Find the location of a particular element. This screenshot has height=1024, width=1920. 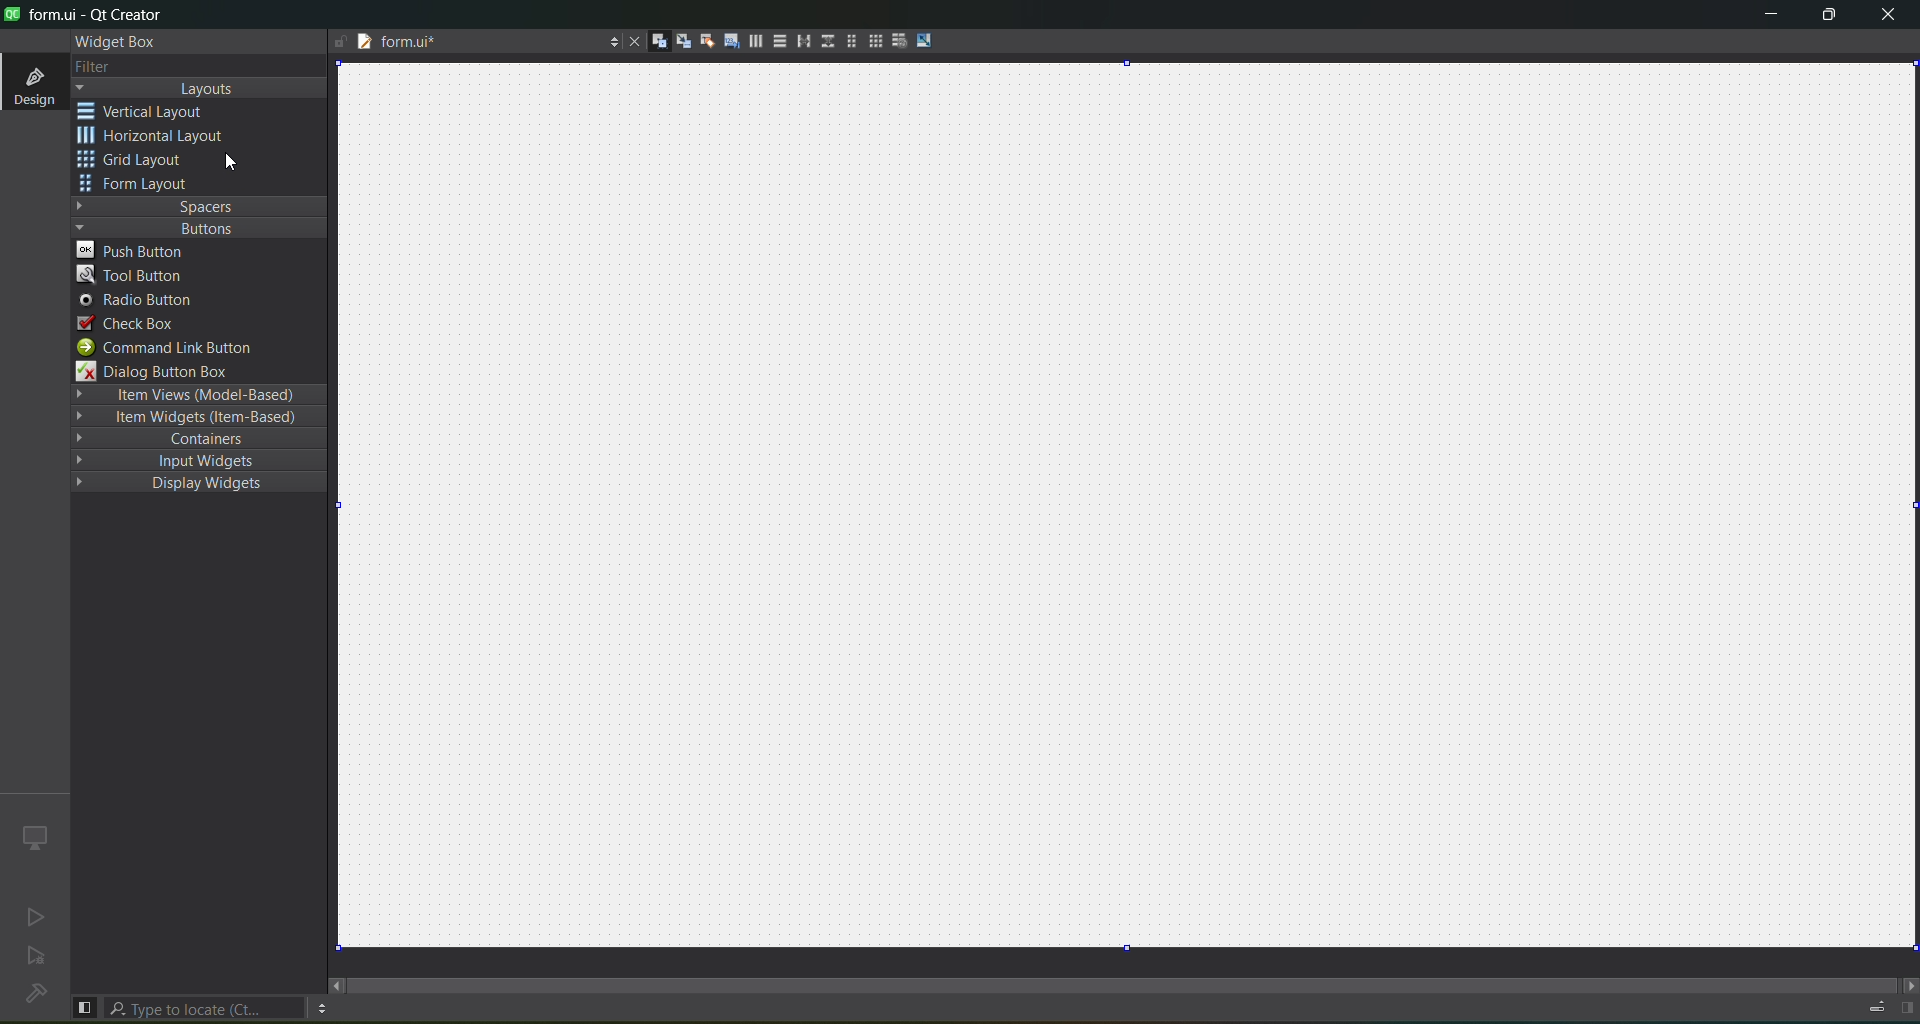

tab name is located at coordinates (457, 44).